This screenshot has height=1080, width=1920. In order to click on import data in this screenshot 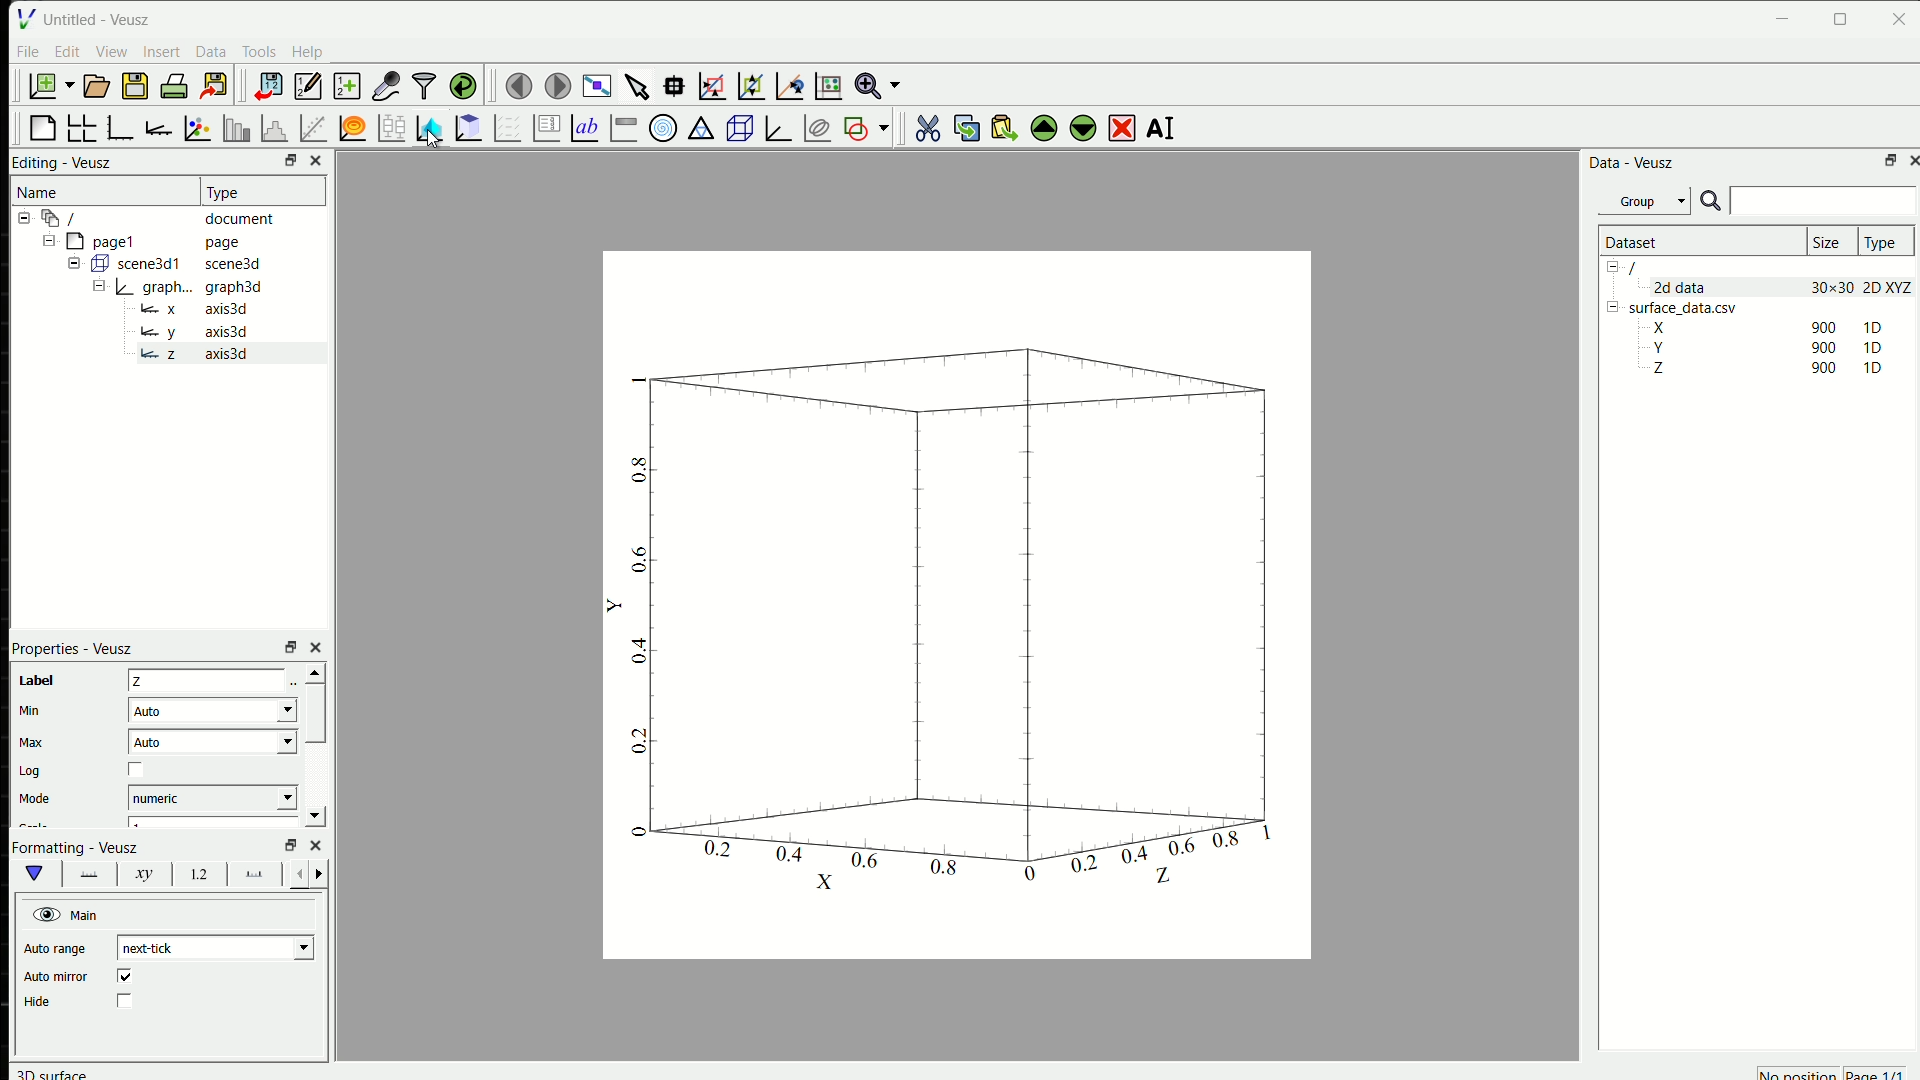, I will do `click(269, 86)`.